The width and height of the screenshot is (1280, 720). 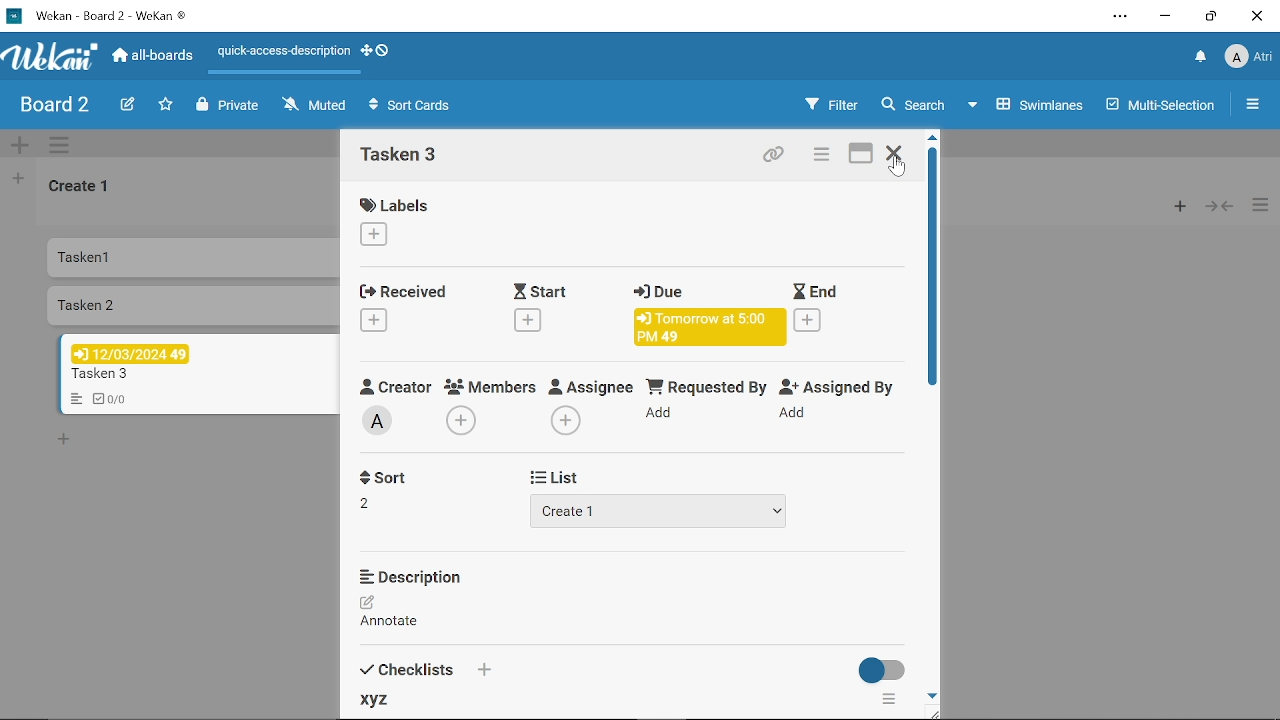 What do you see at coordinates (807, 320) in the screenshot?
I see `Add` at bounding box center [807, 320].